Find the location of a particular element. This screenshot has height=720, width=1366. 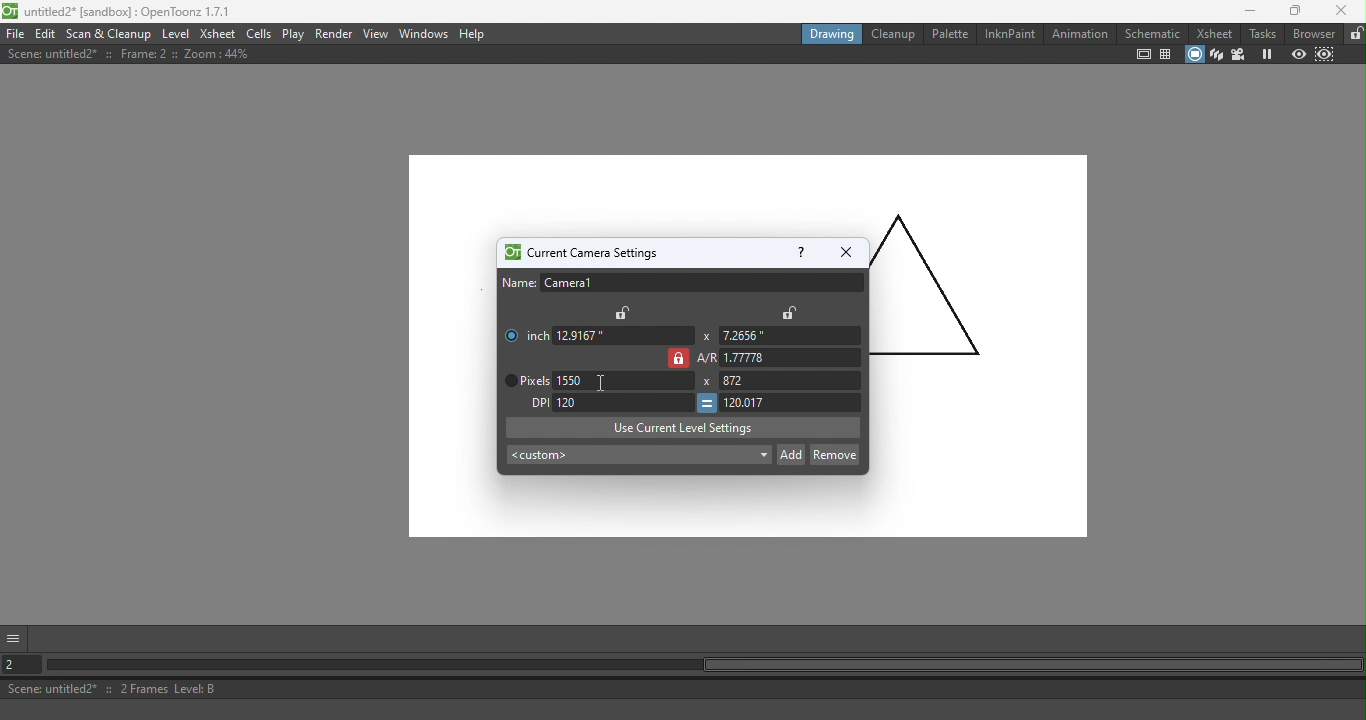

Scan & Cleanup is located at coordinates (109, 33).